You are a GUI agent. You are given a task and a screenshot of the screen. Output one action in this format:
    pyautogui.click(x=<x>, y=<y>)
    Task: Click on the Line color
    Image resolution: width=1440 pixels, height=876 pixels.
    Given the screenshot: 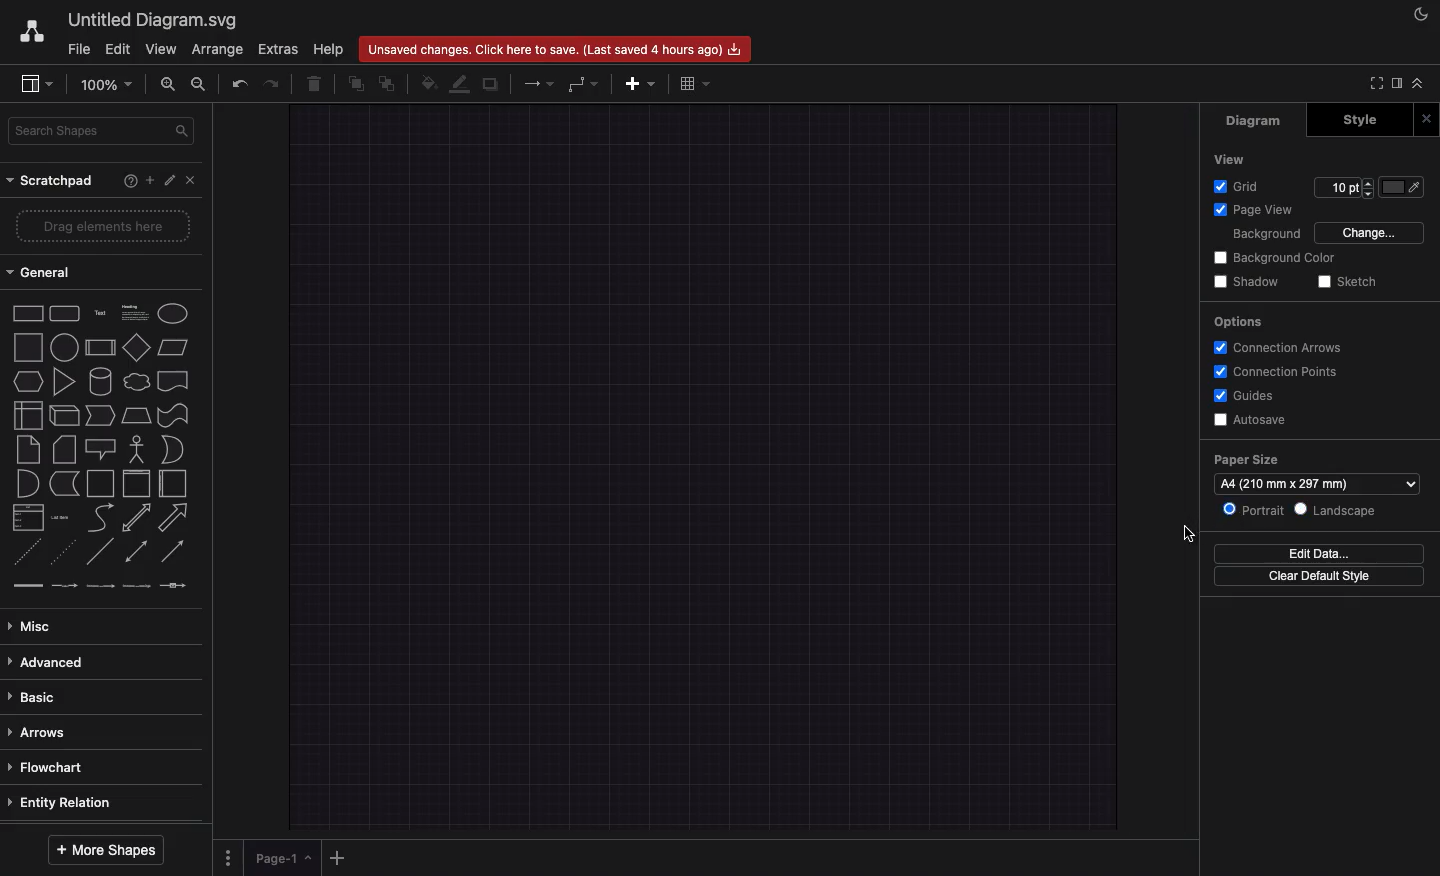 What is the action you would take?
    pyautogui.click(x=458, y=86)
    